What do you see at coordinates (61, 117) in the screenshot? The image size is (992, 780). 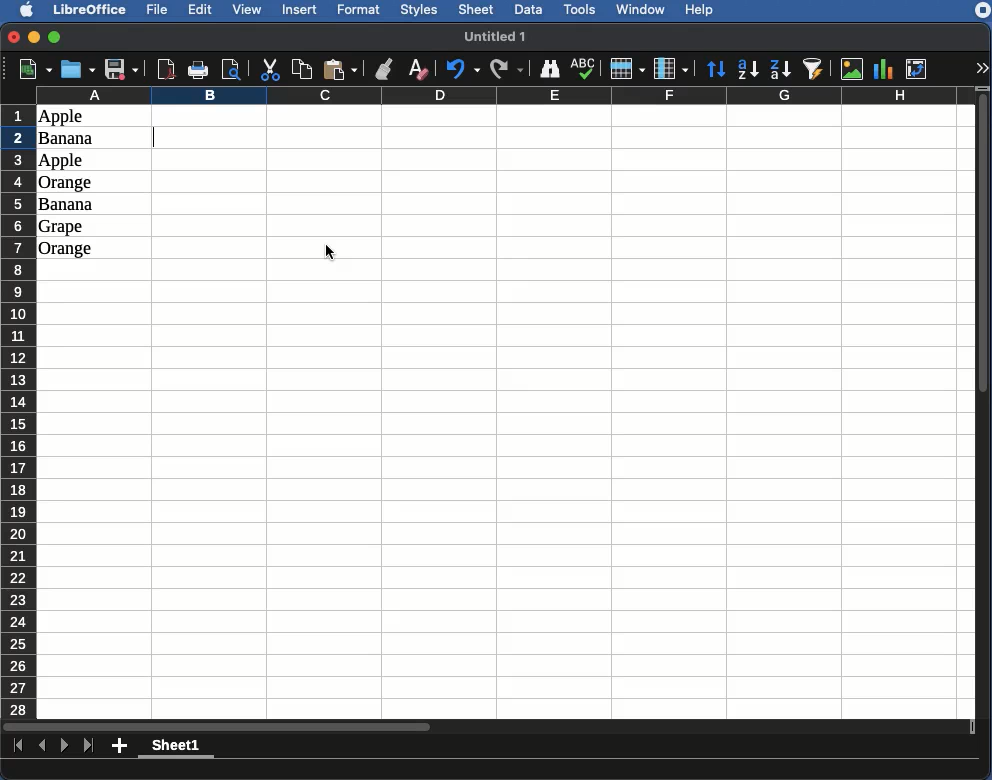 I see `Apple` at bounding box center [61, 117].